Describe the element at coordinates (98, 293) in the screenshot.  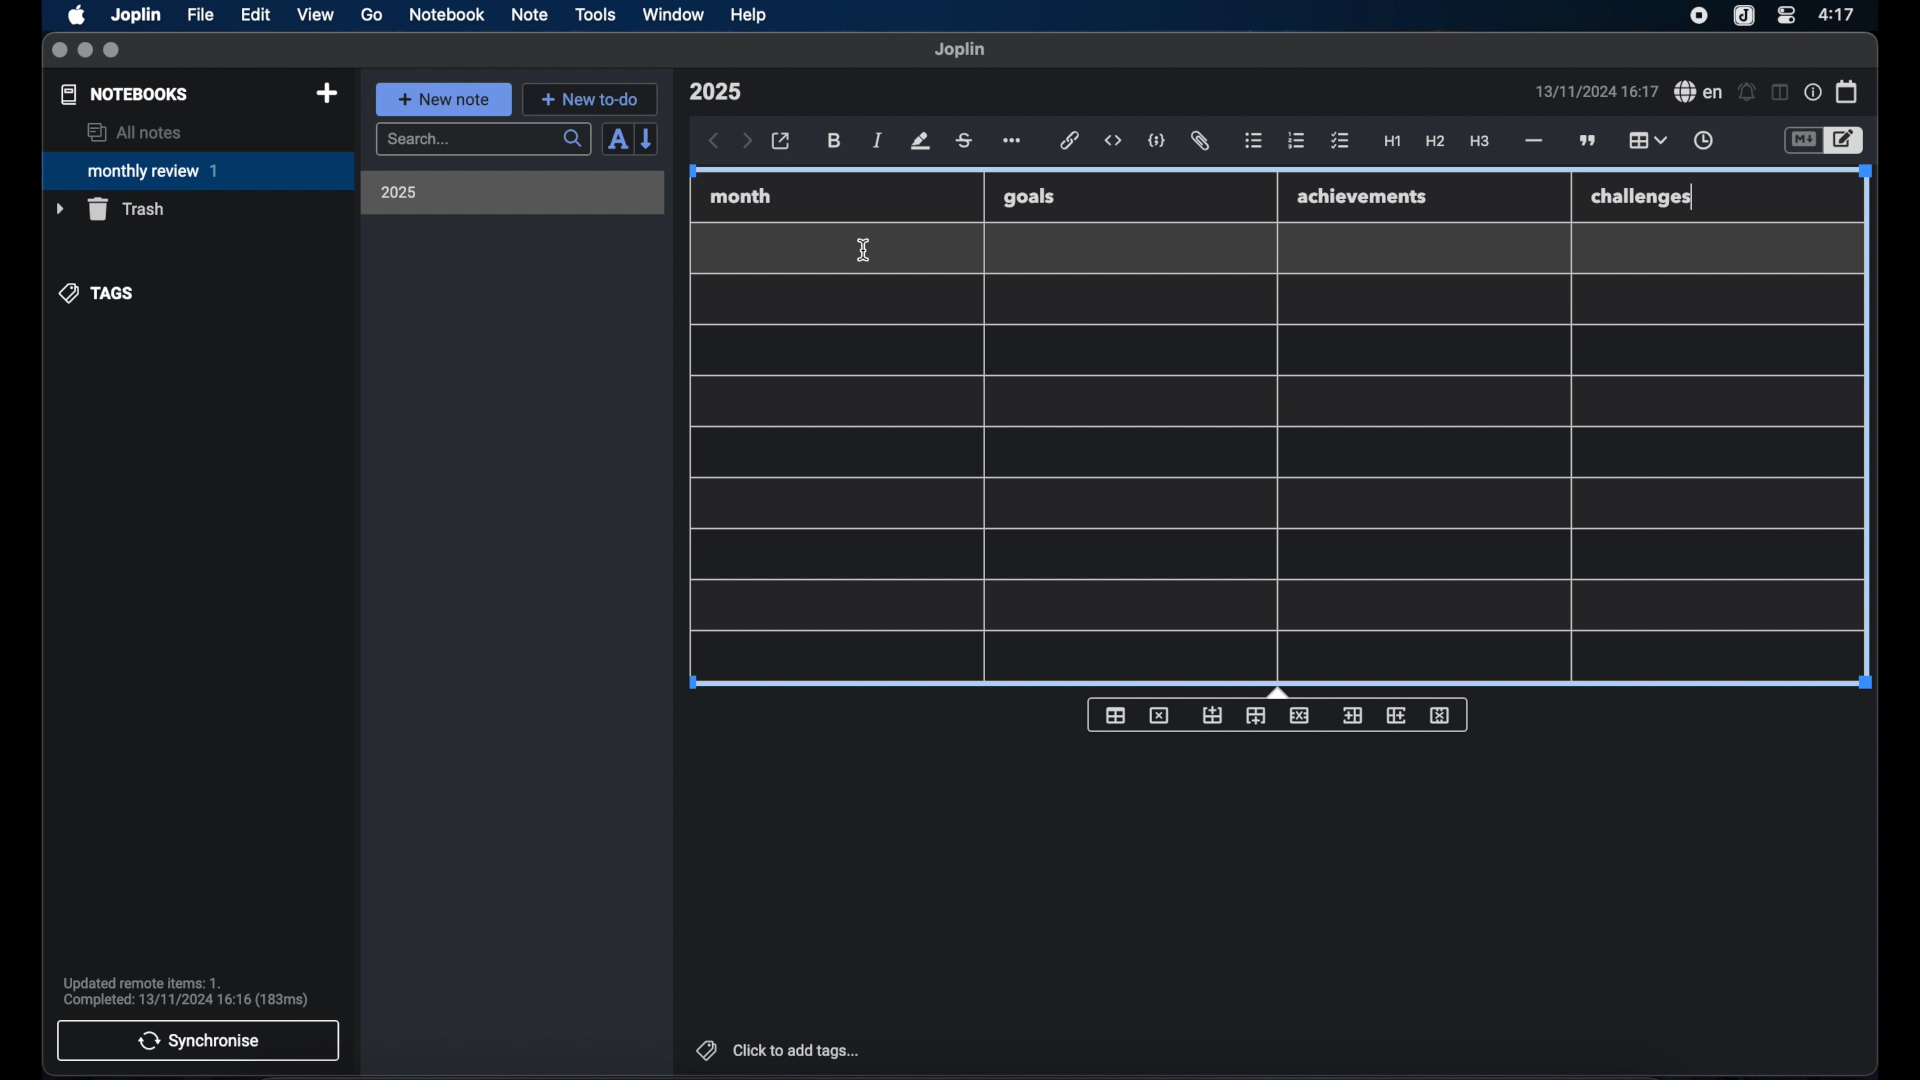
I see `tags` at that location.